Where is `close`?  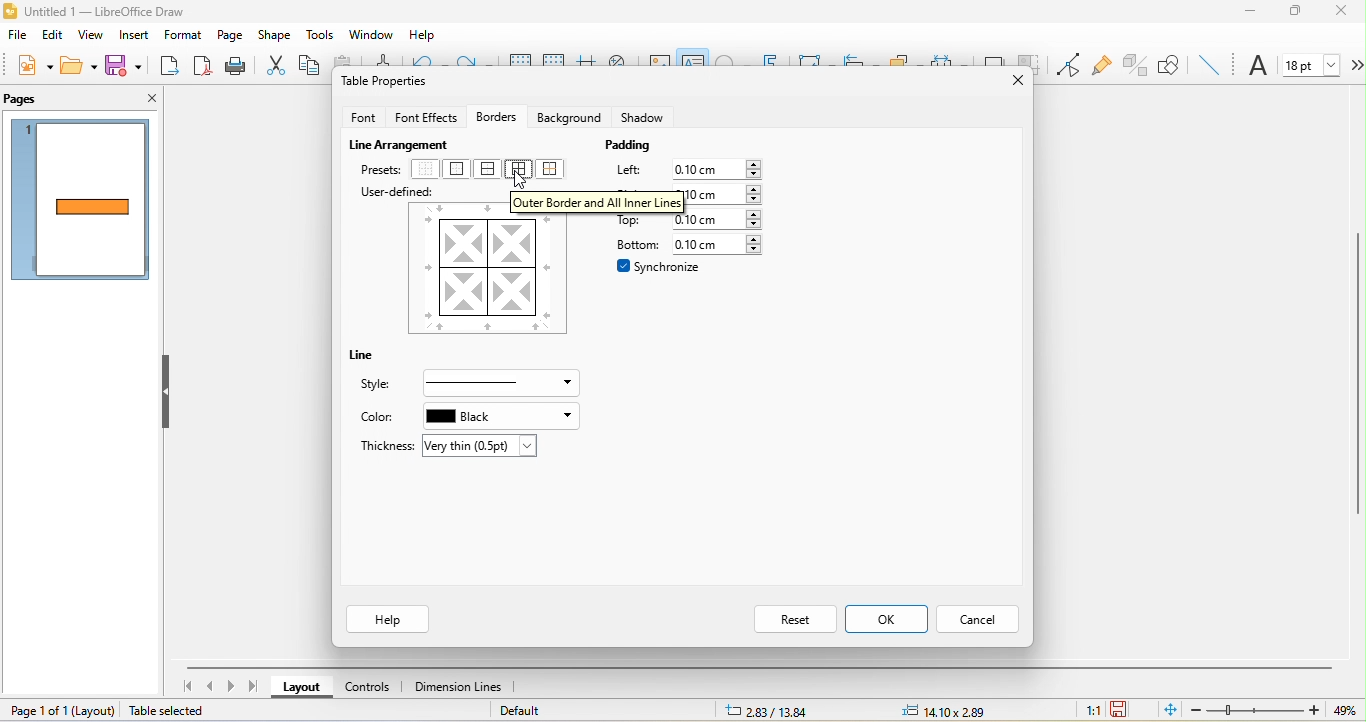
close is located at coordinates (150, 97).